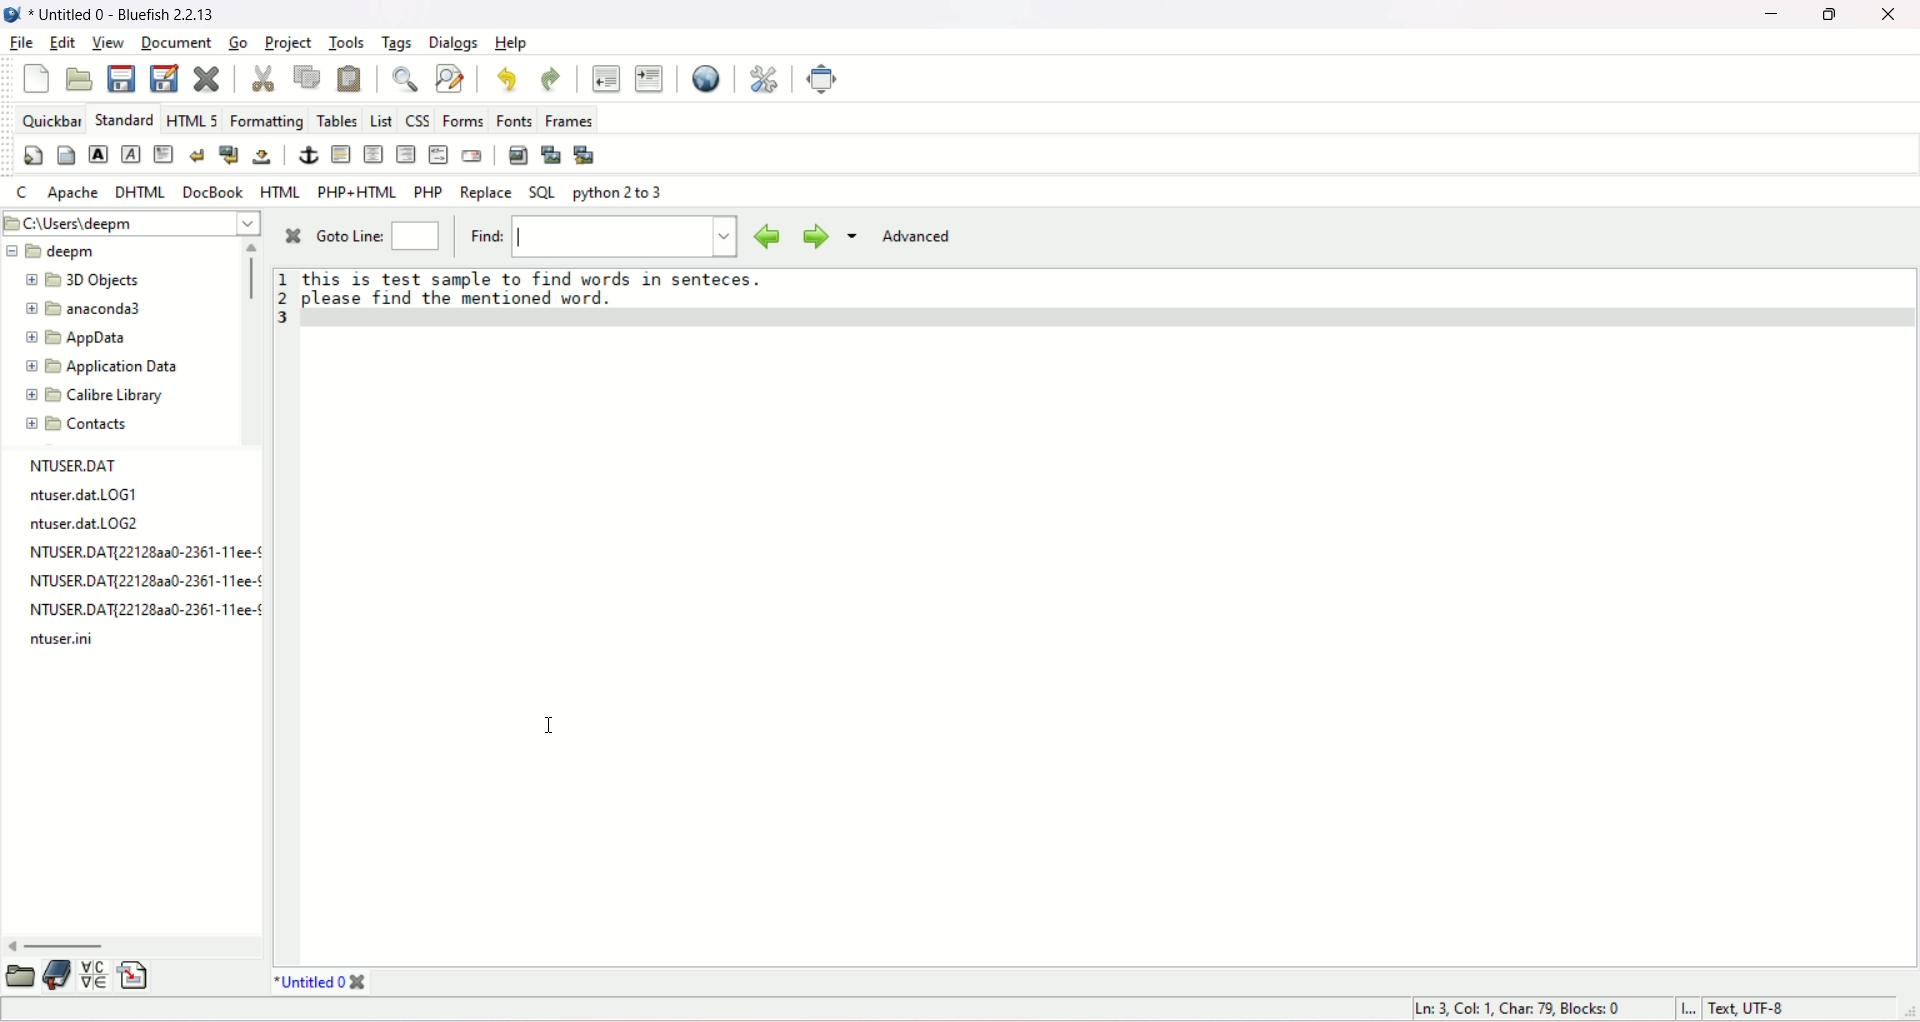 The height and width of the screenshot is (1022, 1920). What do you see at coordinates (404, 76) in the screenshot?
I see `show find bar` at bounding box center [404, 76].